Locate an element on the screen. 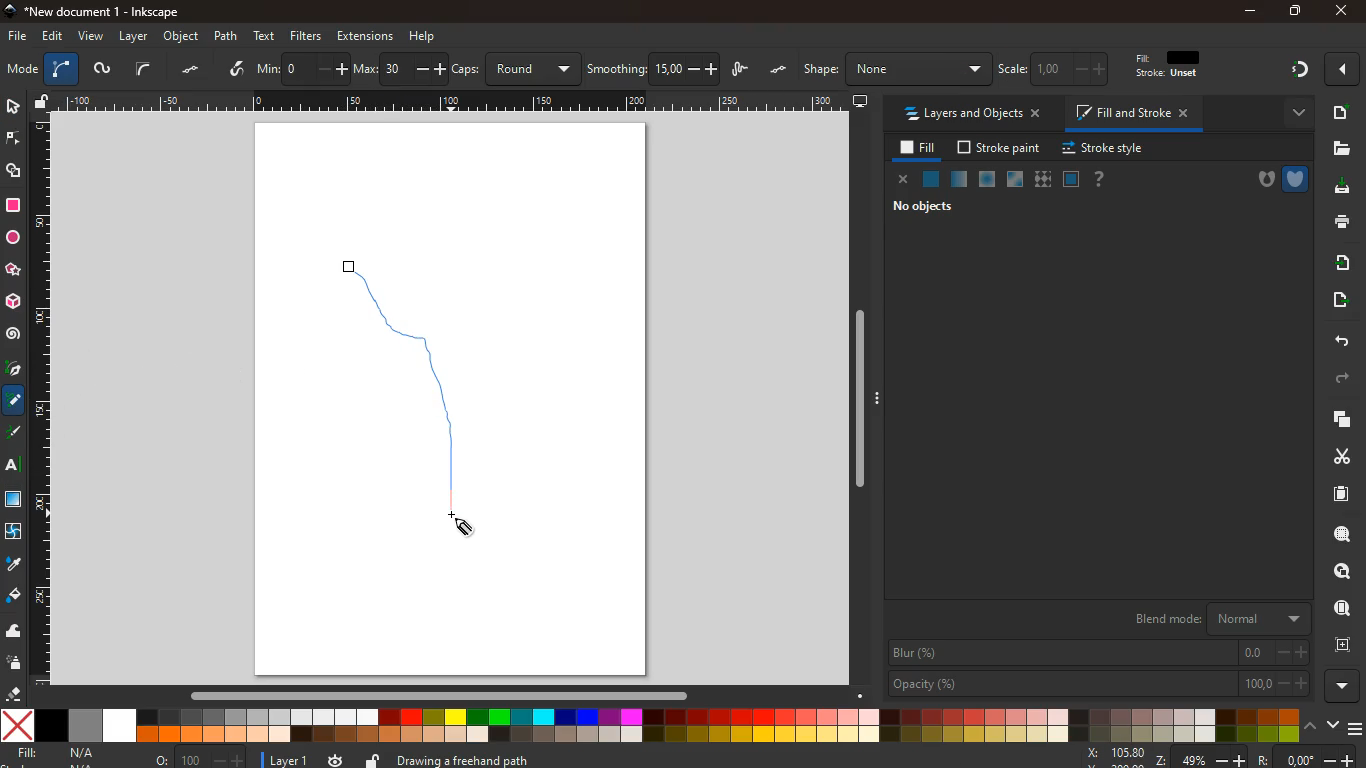 This screenshot has width=1366, height=768. path is located at coordinates (228, 35).